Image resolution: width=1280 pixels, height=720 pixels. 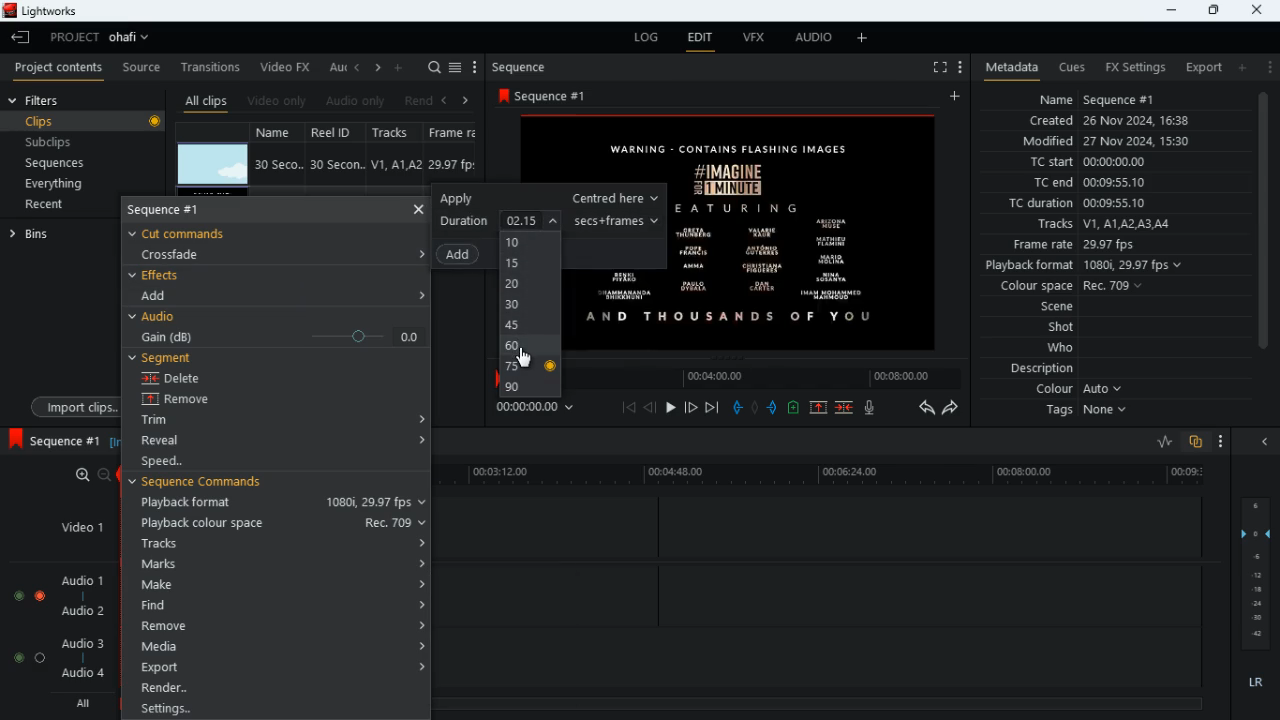 What do you see at coordinates (206, 101) in the screenshot?
I see `all clips` at bounding box center [206, 101].